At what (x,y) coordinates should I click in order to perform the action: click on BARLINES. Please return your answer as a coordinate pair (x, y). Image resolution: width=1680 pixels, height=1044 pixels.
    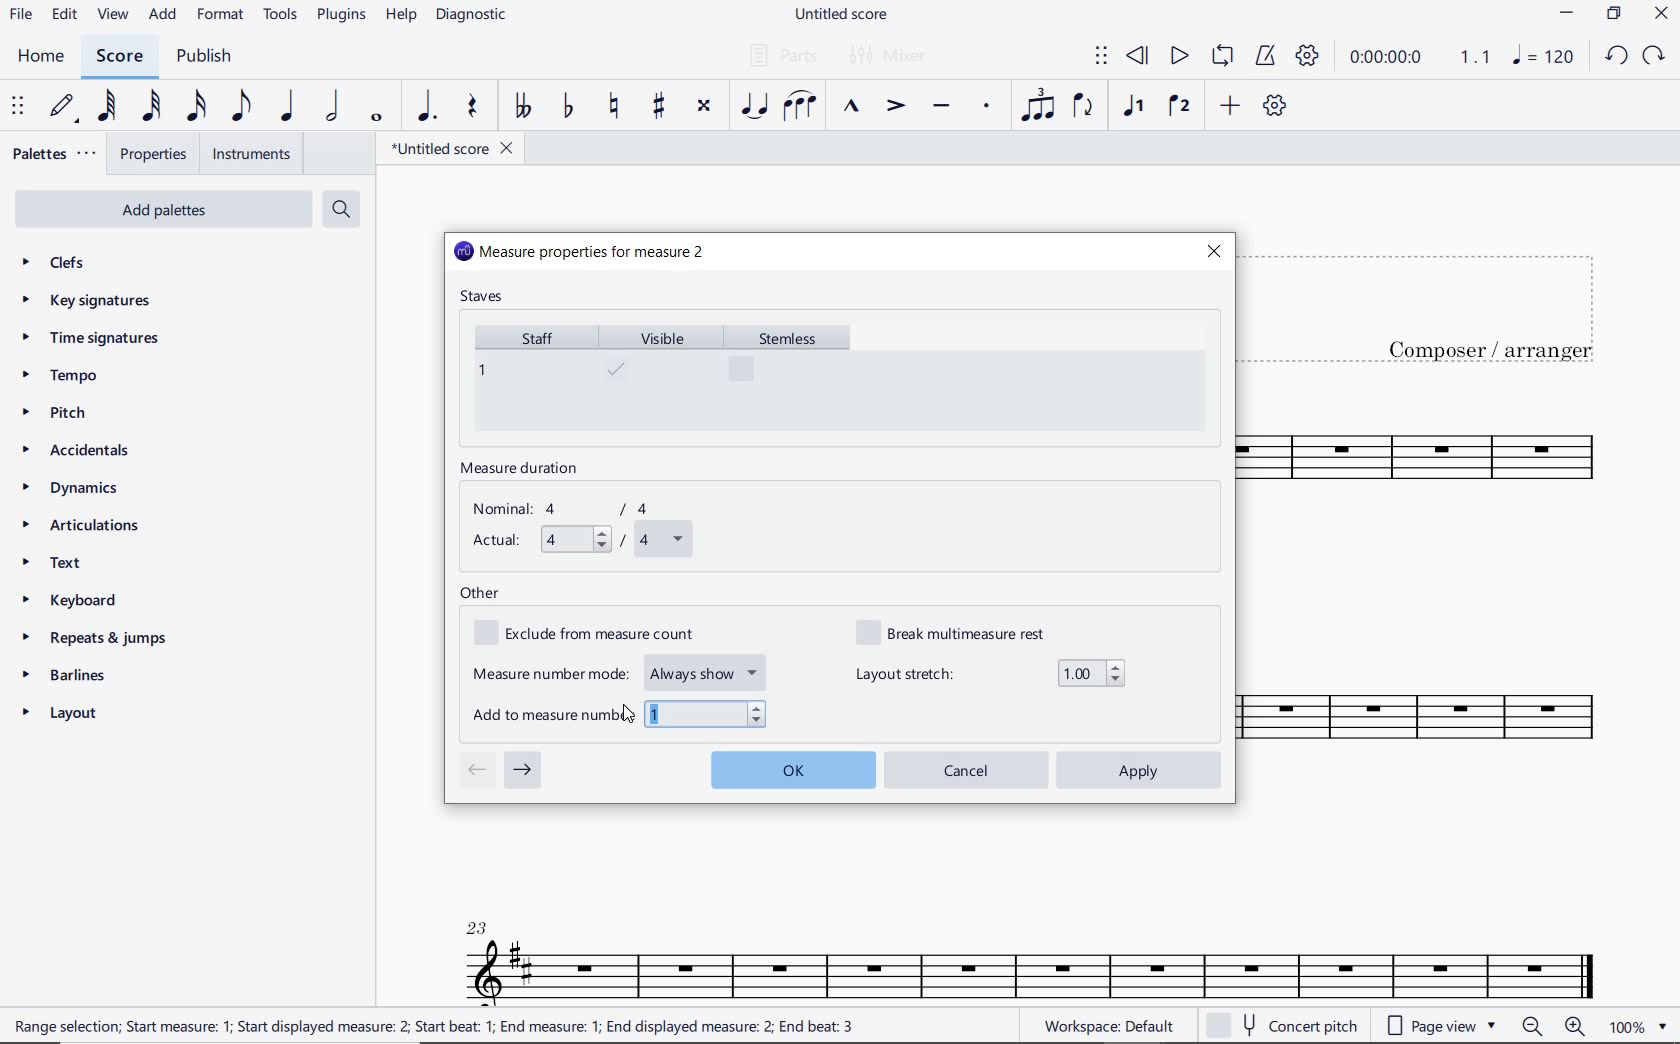
    Looking at the image, I should click on (71, 679).